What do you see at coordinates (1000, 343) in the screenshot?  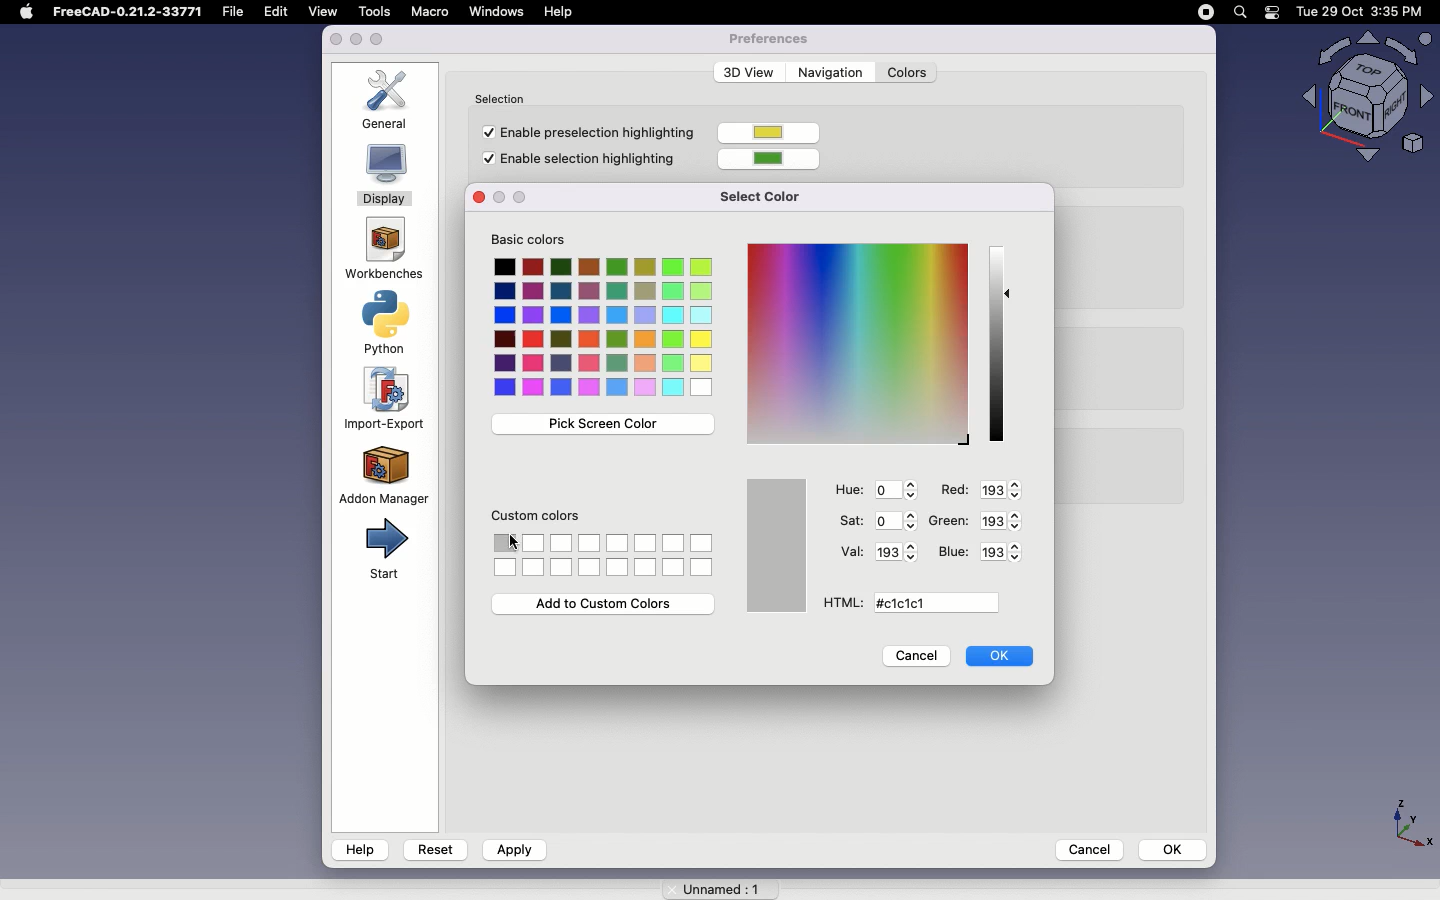 I see `Light/dark` at bounding box center [1000, 343].